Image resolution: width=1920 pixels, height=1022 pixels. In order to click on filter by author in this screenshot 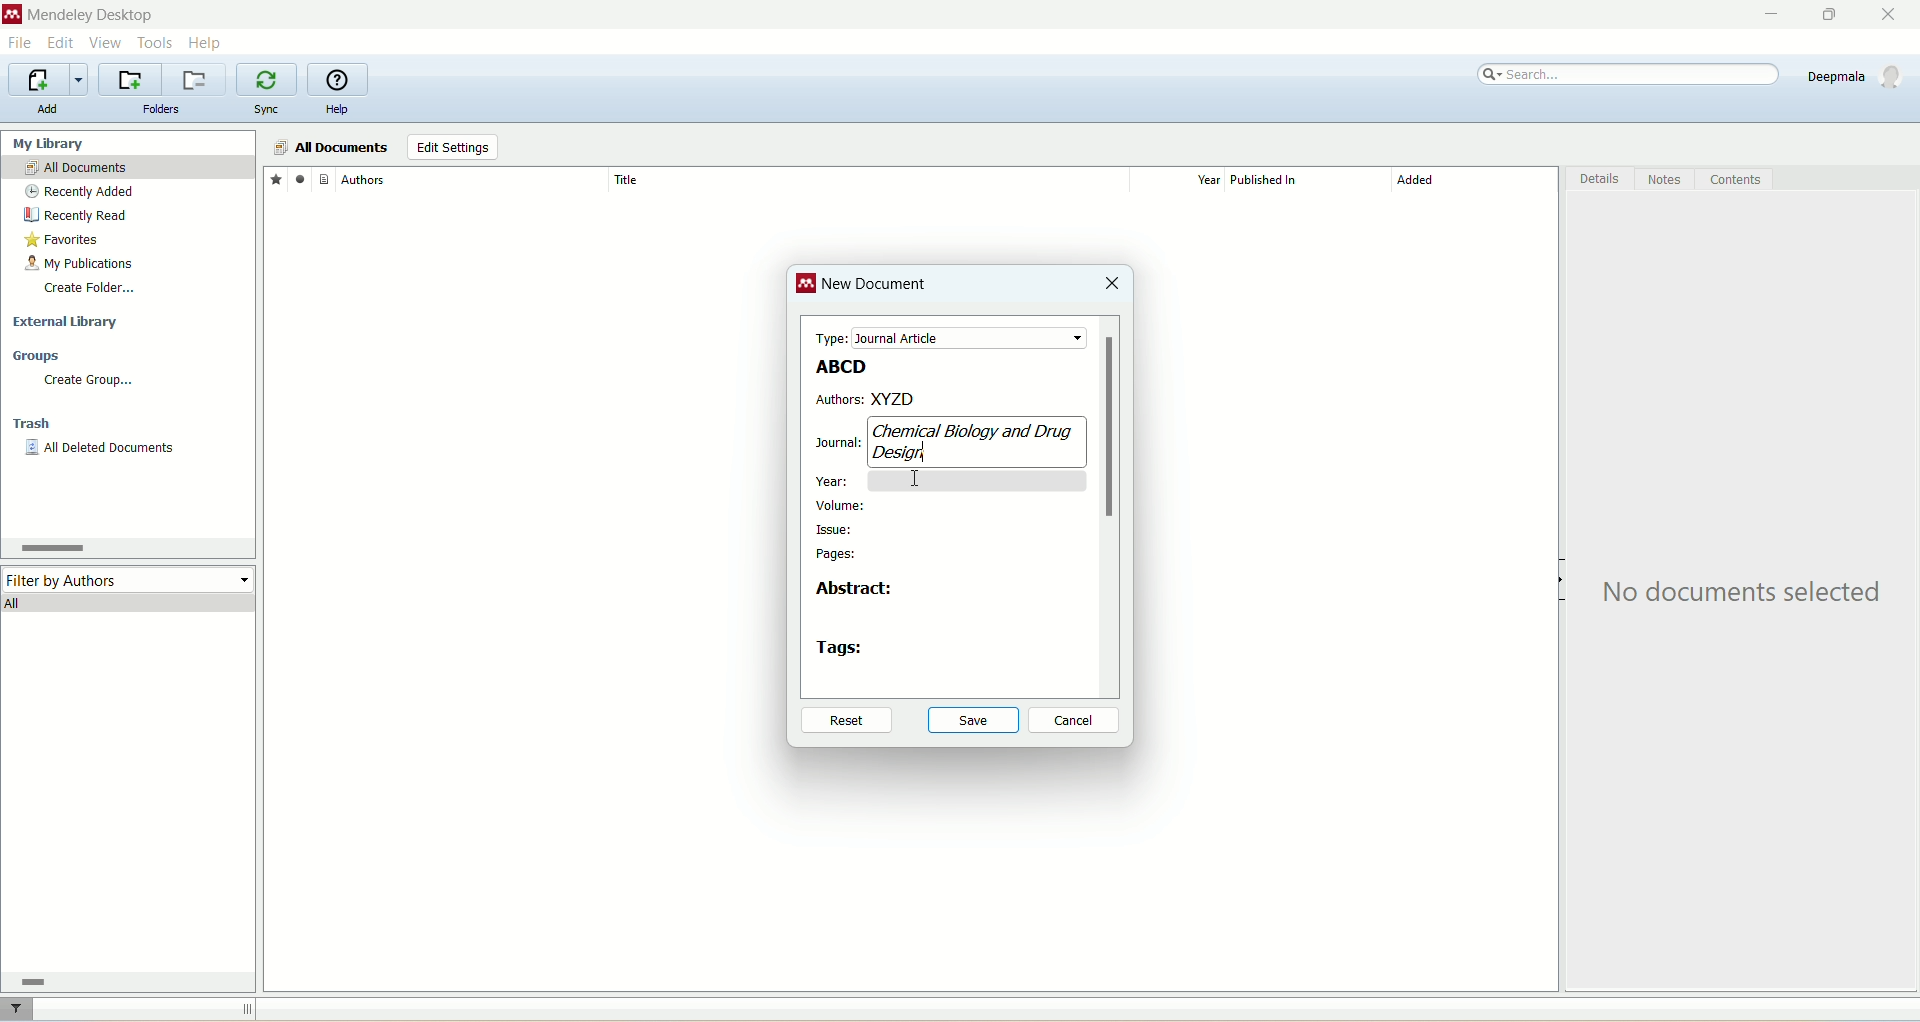, I will do `click(130, 578)`.